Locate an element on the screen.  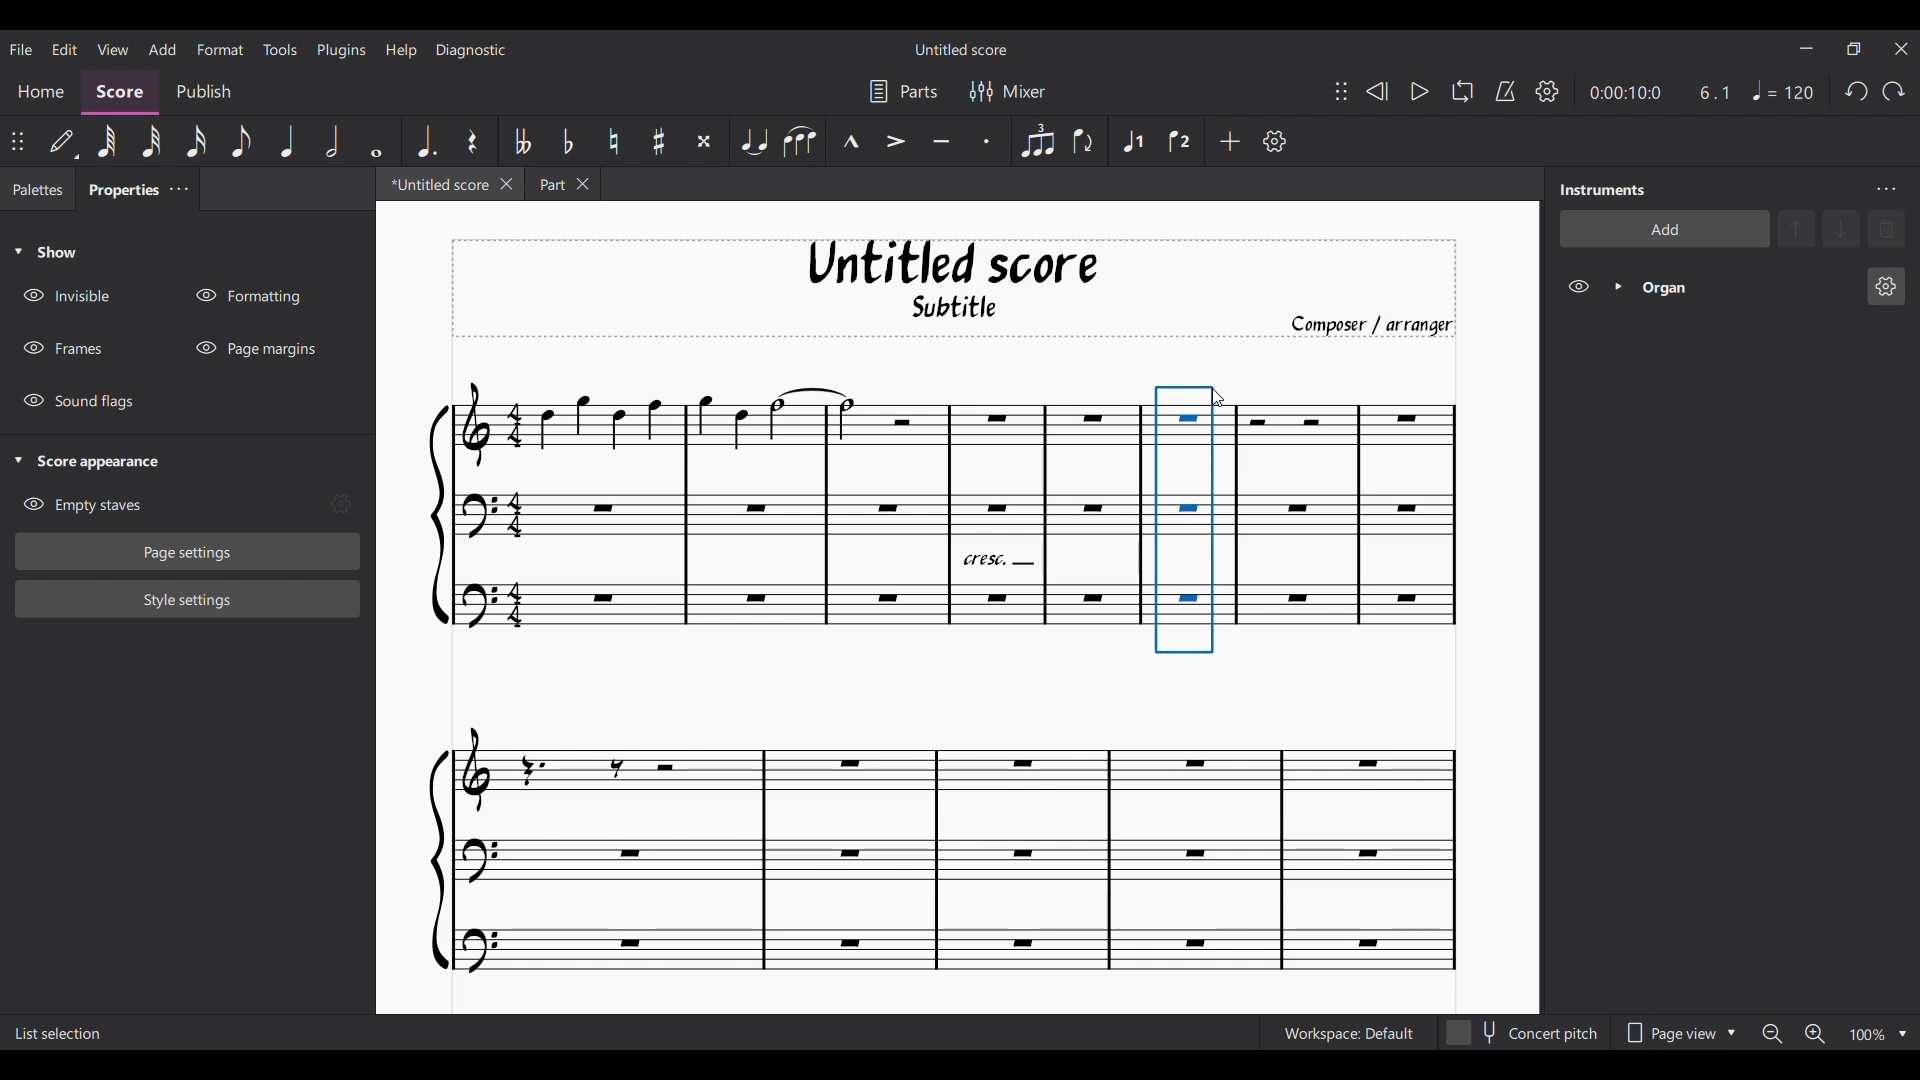
Help menu is located at coordinates (400, 50).